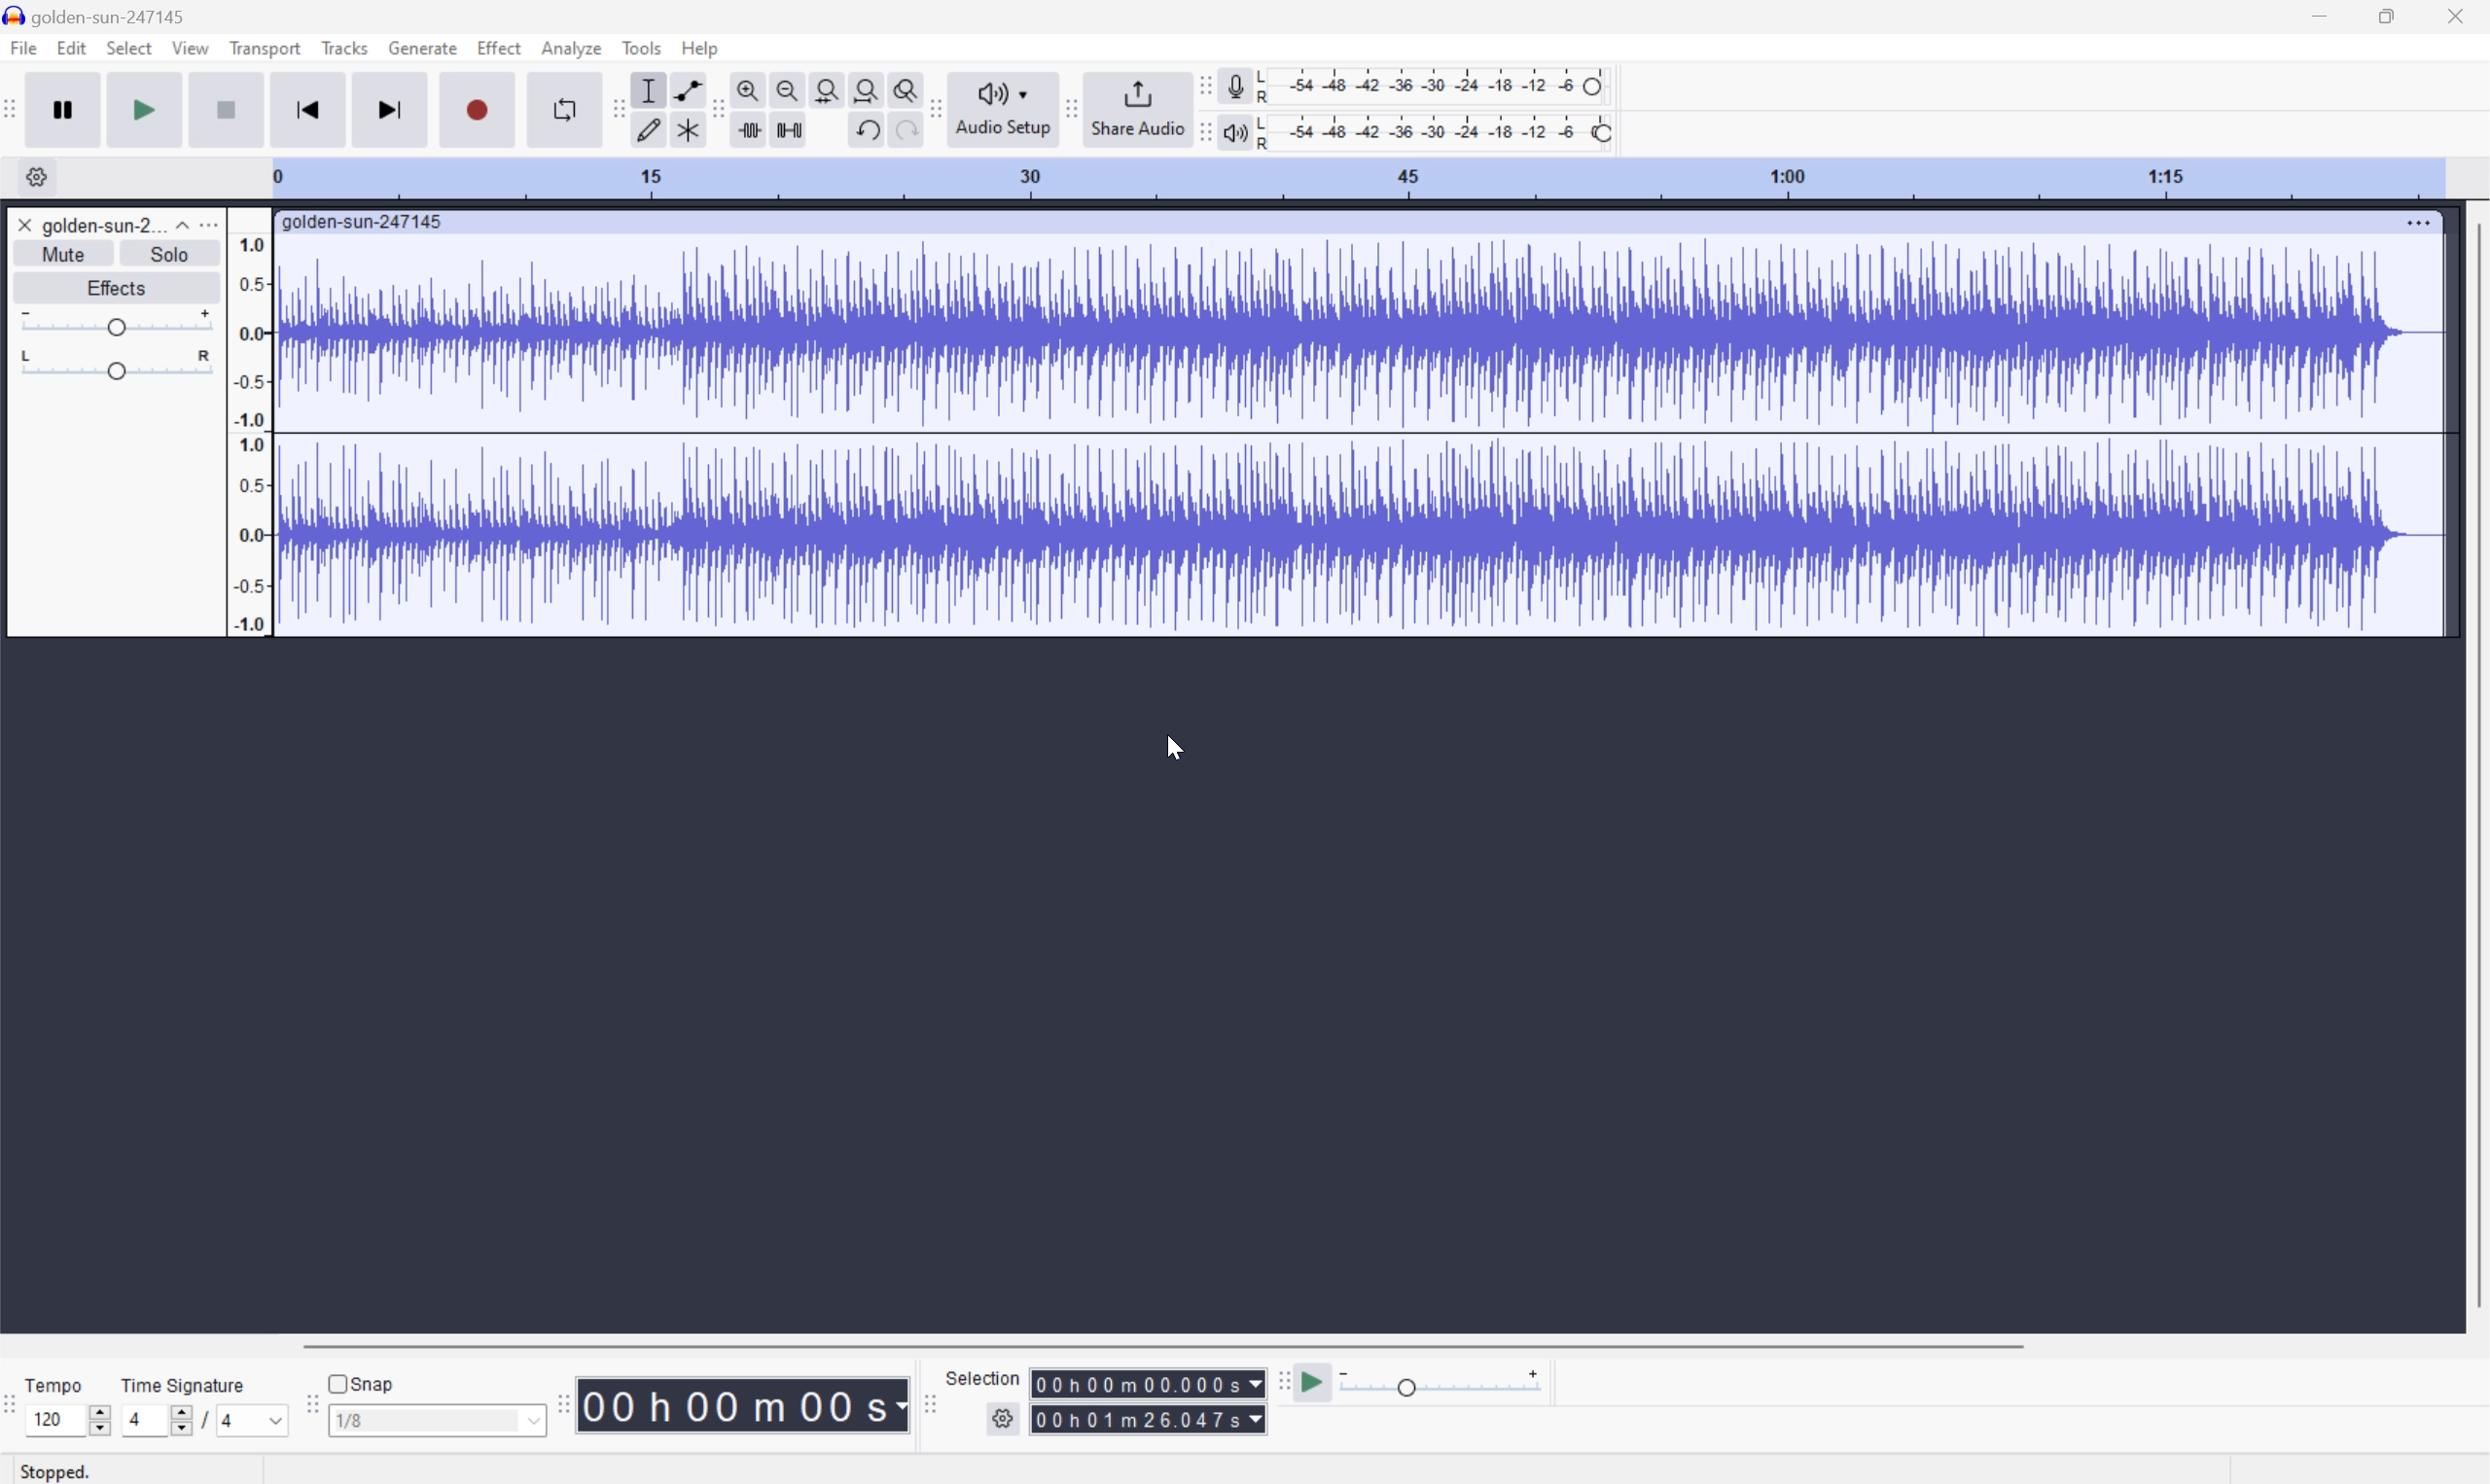  I want to click on Play, so click(146, 108).